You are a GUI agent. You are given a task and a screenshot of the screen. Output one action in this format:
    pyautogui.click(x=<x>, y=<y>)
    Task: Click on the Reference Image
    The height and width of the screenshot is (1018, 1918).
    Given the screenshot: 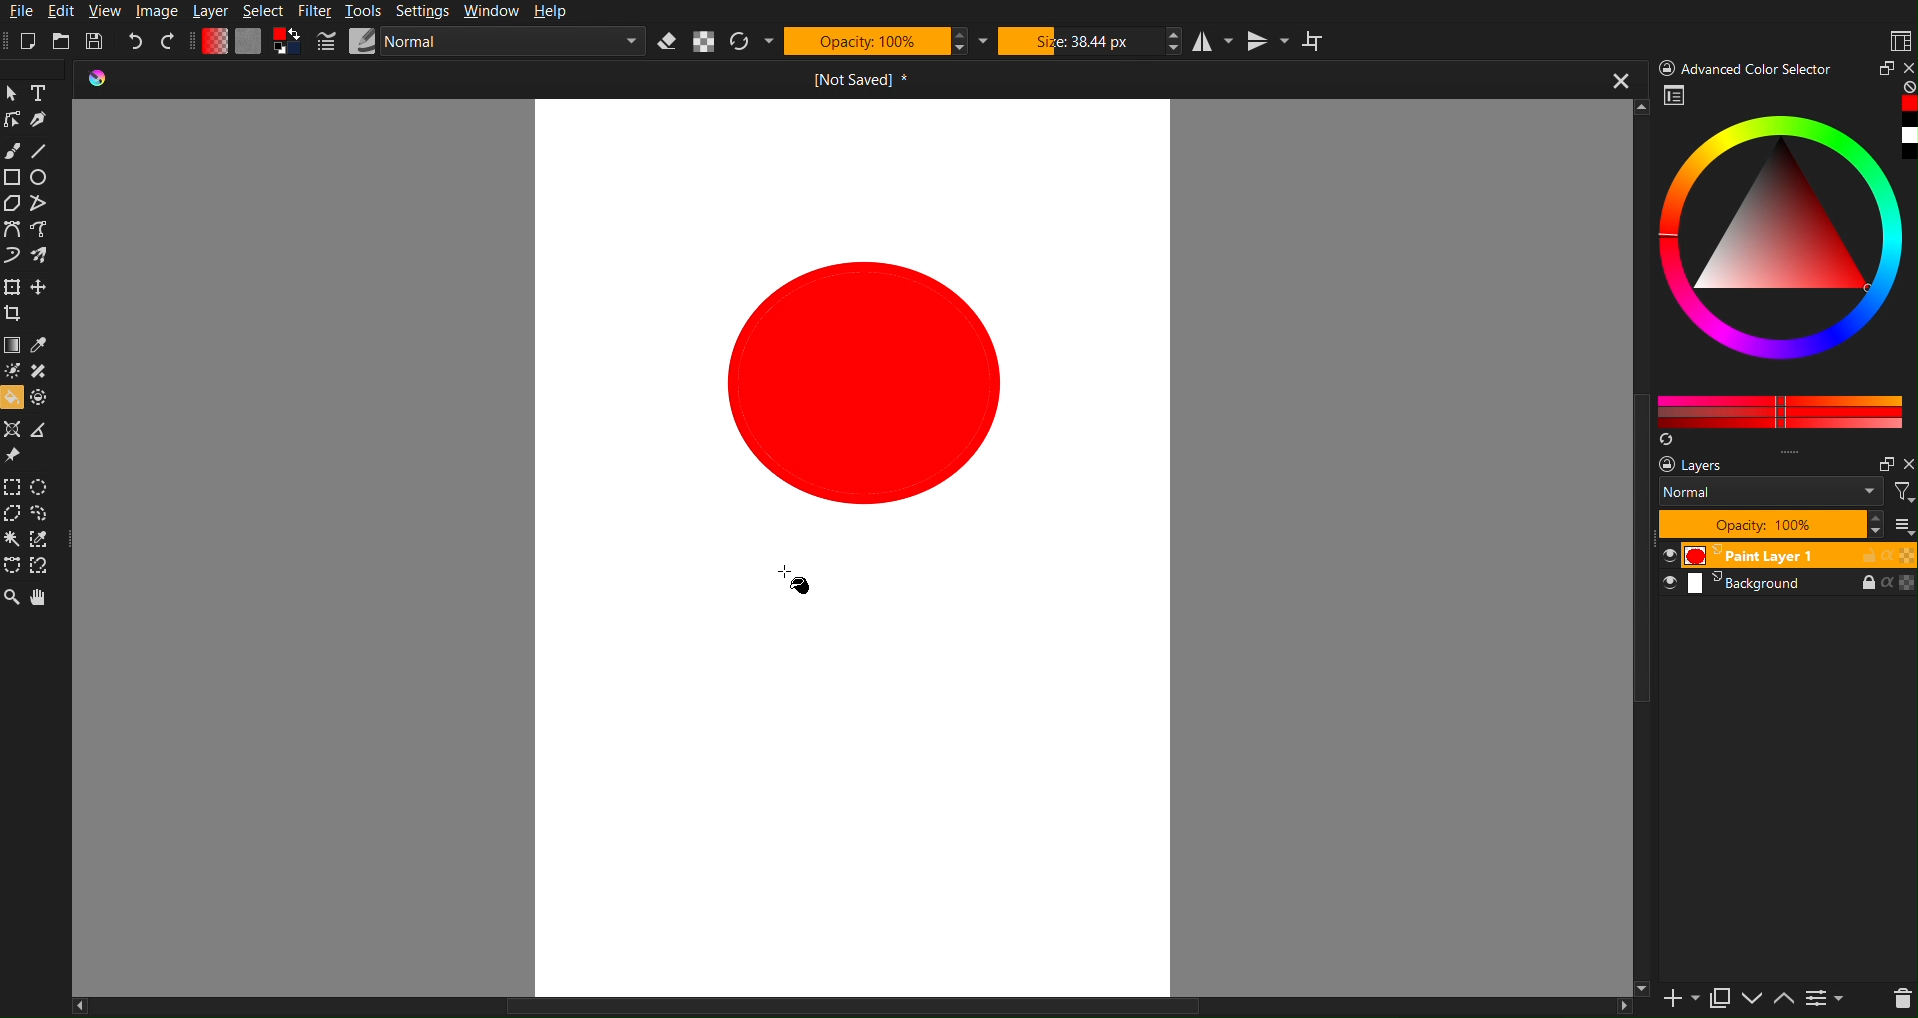 What is the action you would take?
    pyautogui.click(x=12, y=457)
    